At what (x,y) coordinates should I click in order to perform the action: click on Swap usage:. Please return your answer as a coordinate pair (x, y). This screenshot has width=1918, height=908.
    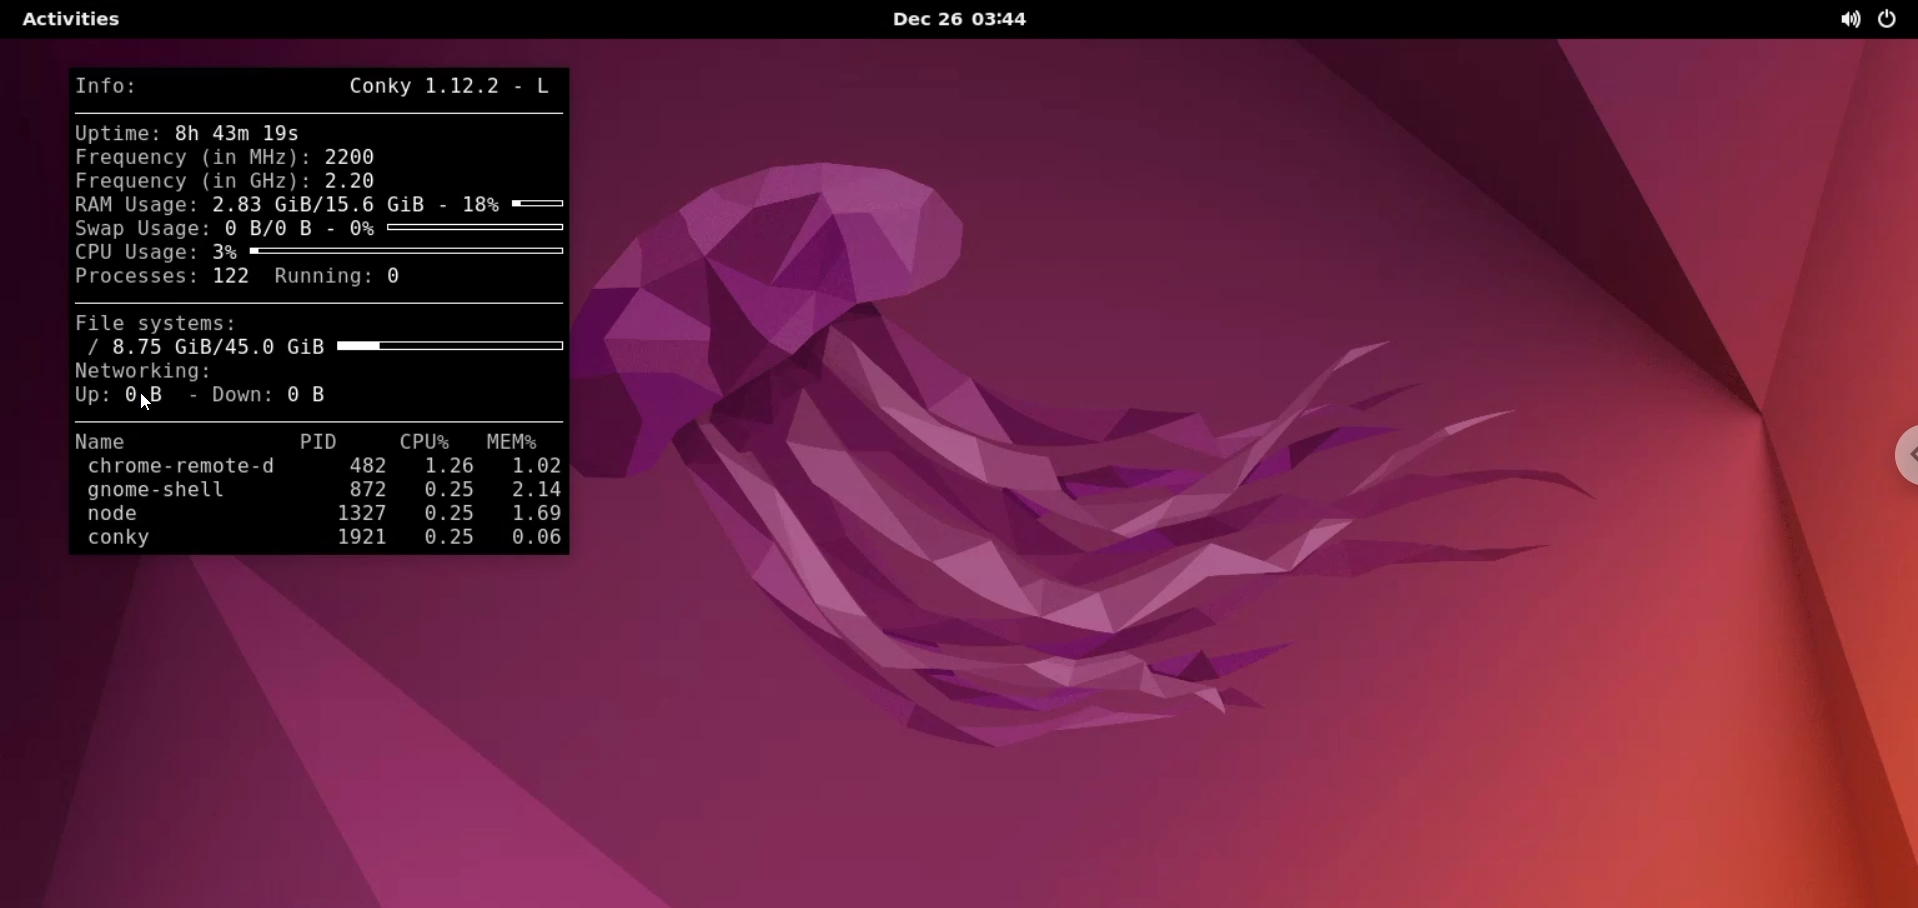
    Looking at the image, I should click on (143, 230).